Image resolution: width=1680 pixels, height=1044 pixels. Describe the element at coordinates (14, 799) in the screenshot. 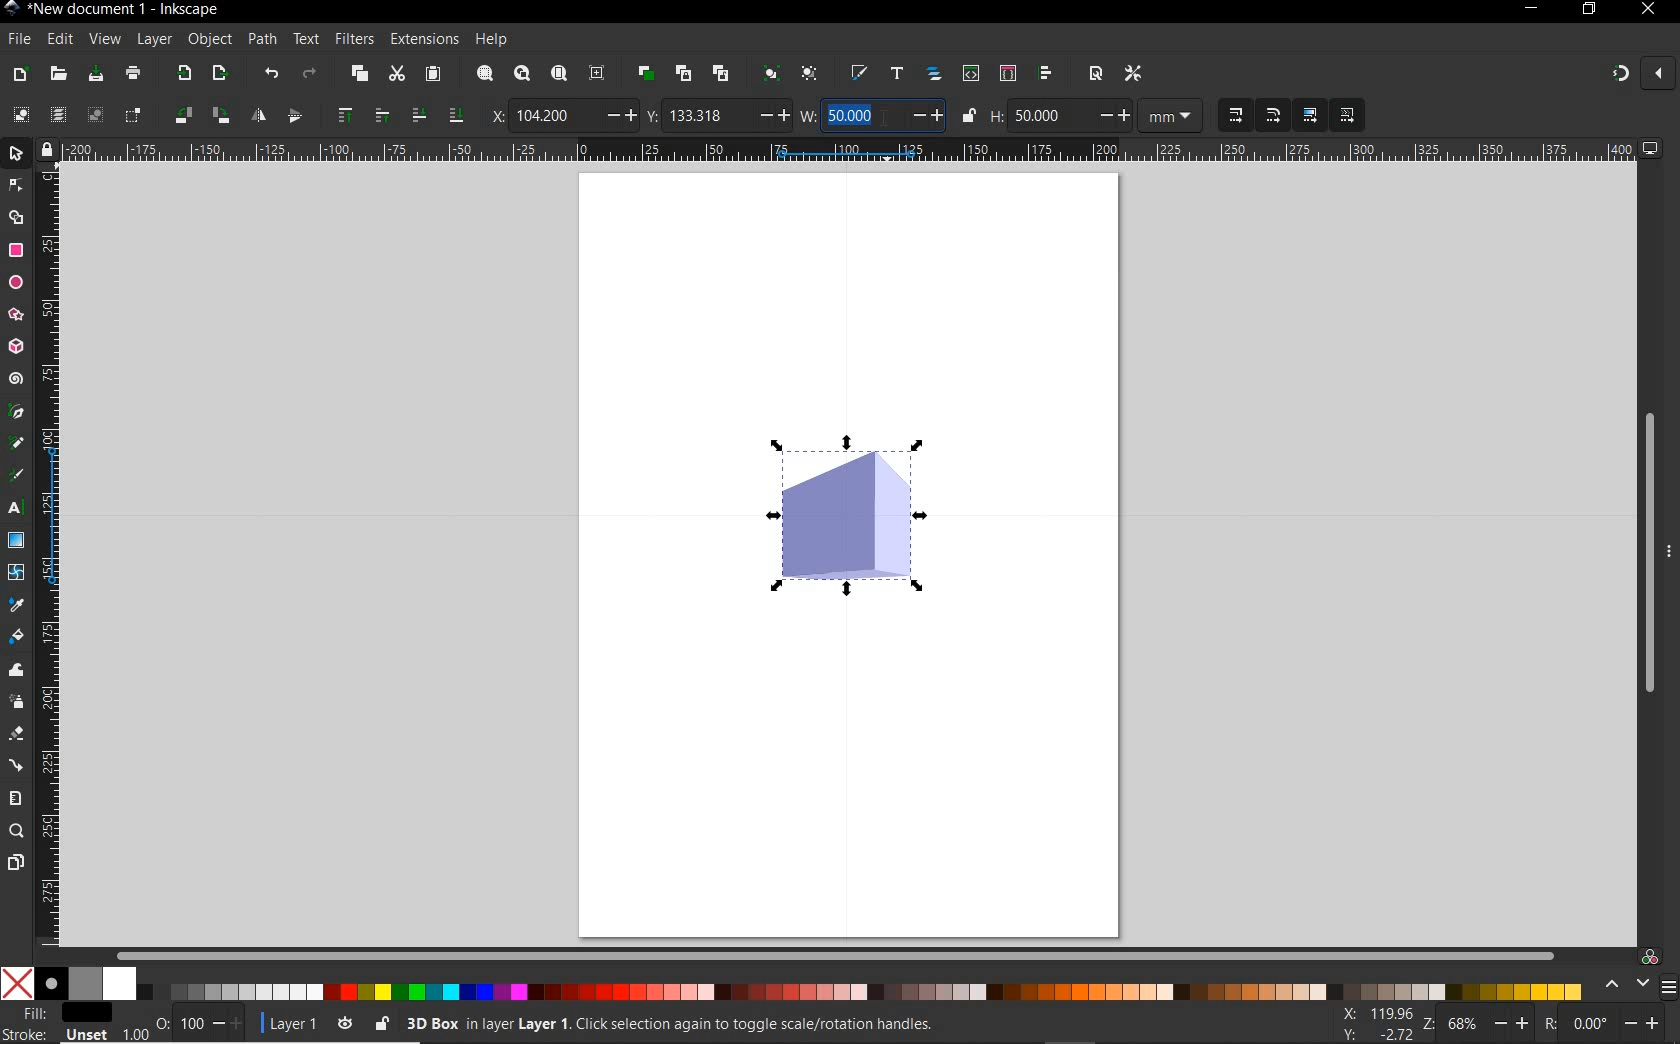

I see `measure tool` at that location.